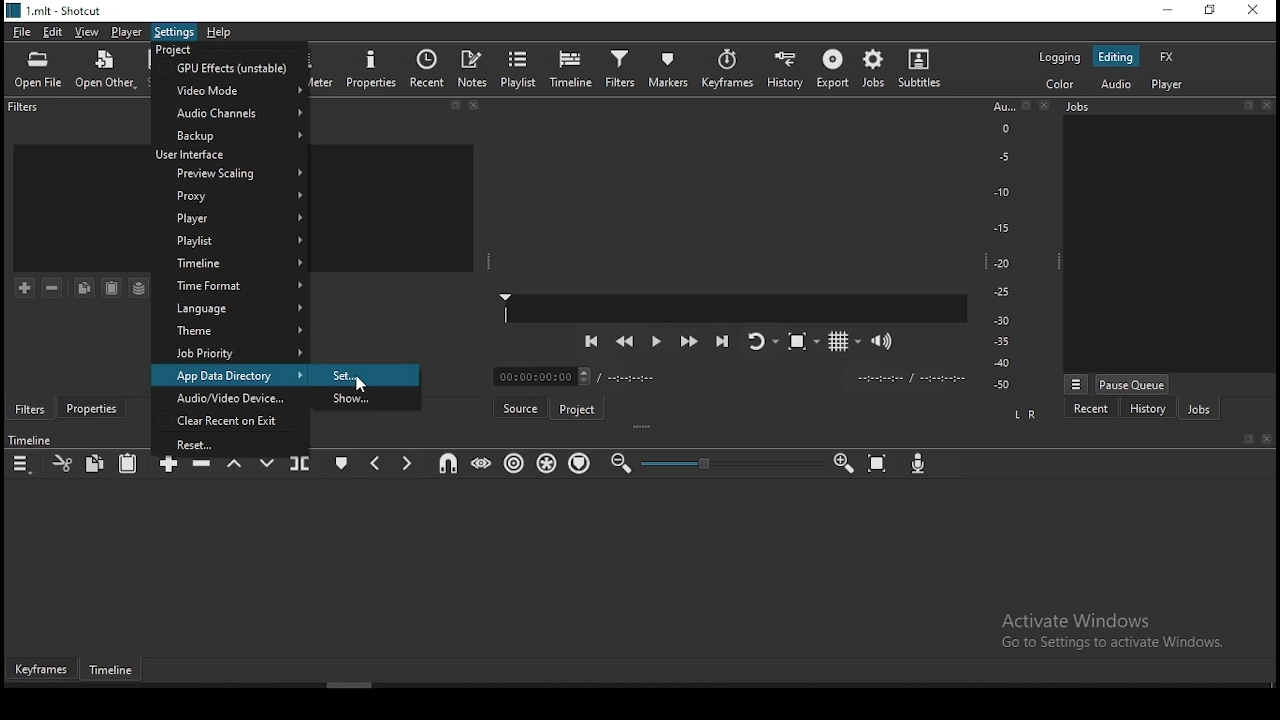 The height and width of the screenshot is (720, 1280). What do you see at coordinates (786, 67) in the screenshot?
I see `history` at bounding box center [786, 67].